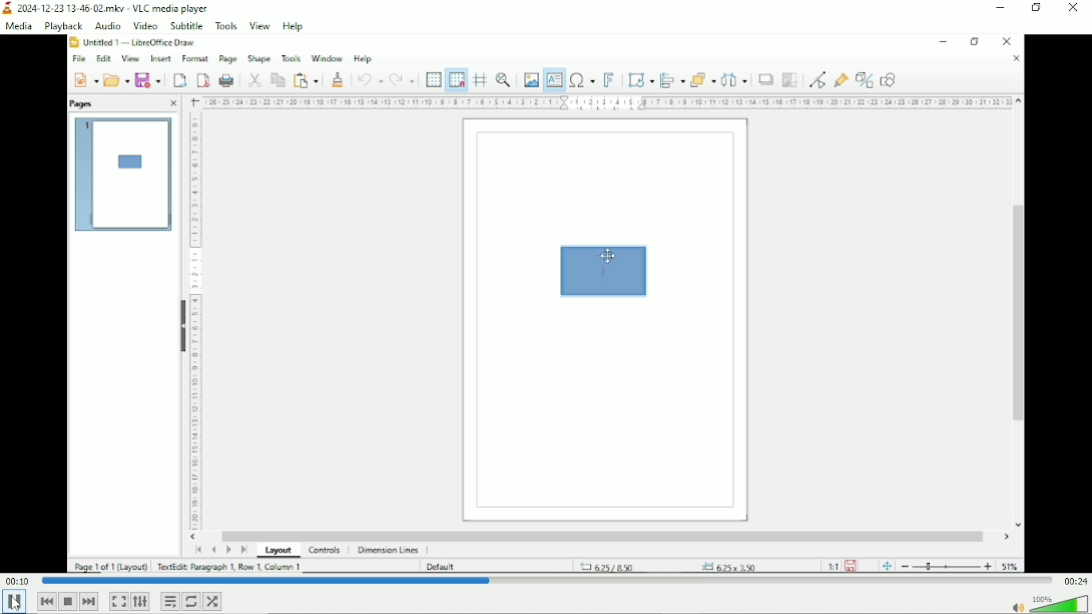  Describe the element at coordinates (1048, 603) in the screenshot. I see `Volume` at that location.